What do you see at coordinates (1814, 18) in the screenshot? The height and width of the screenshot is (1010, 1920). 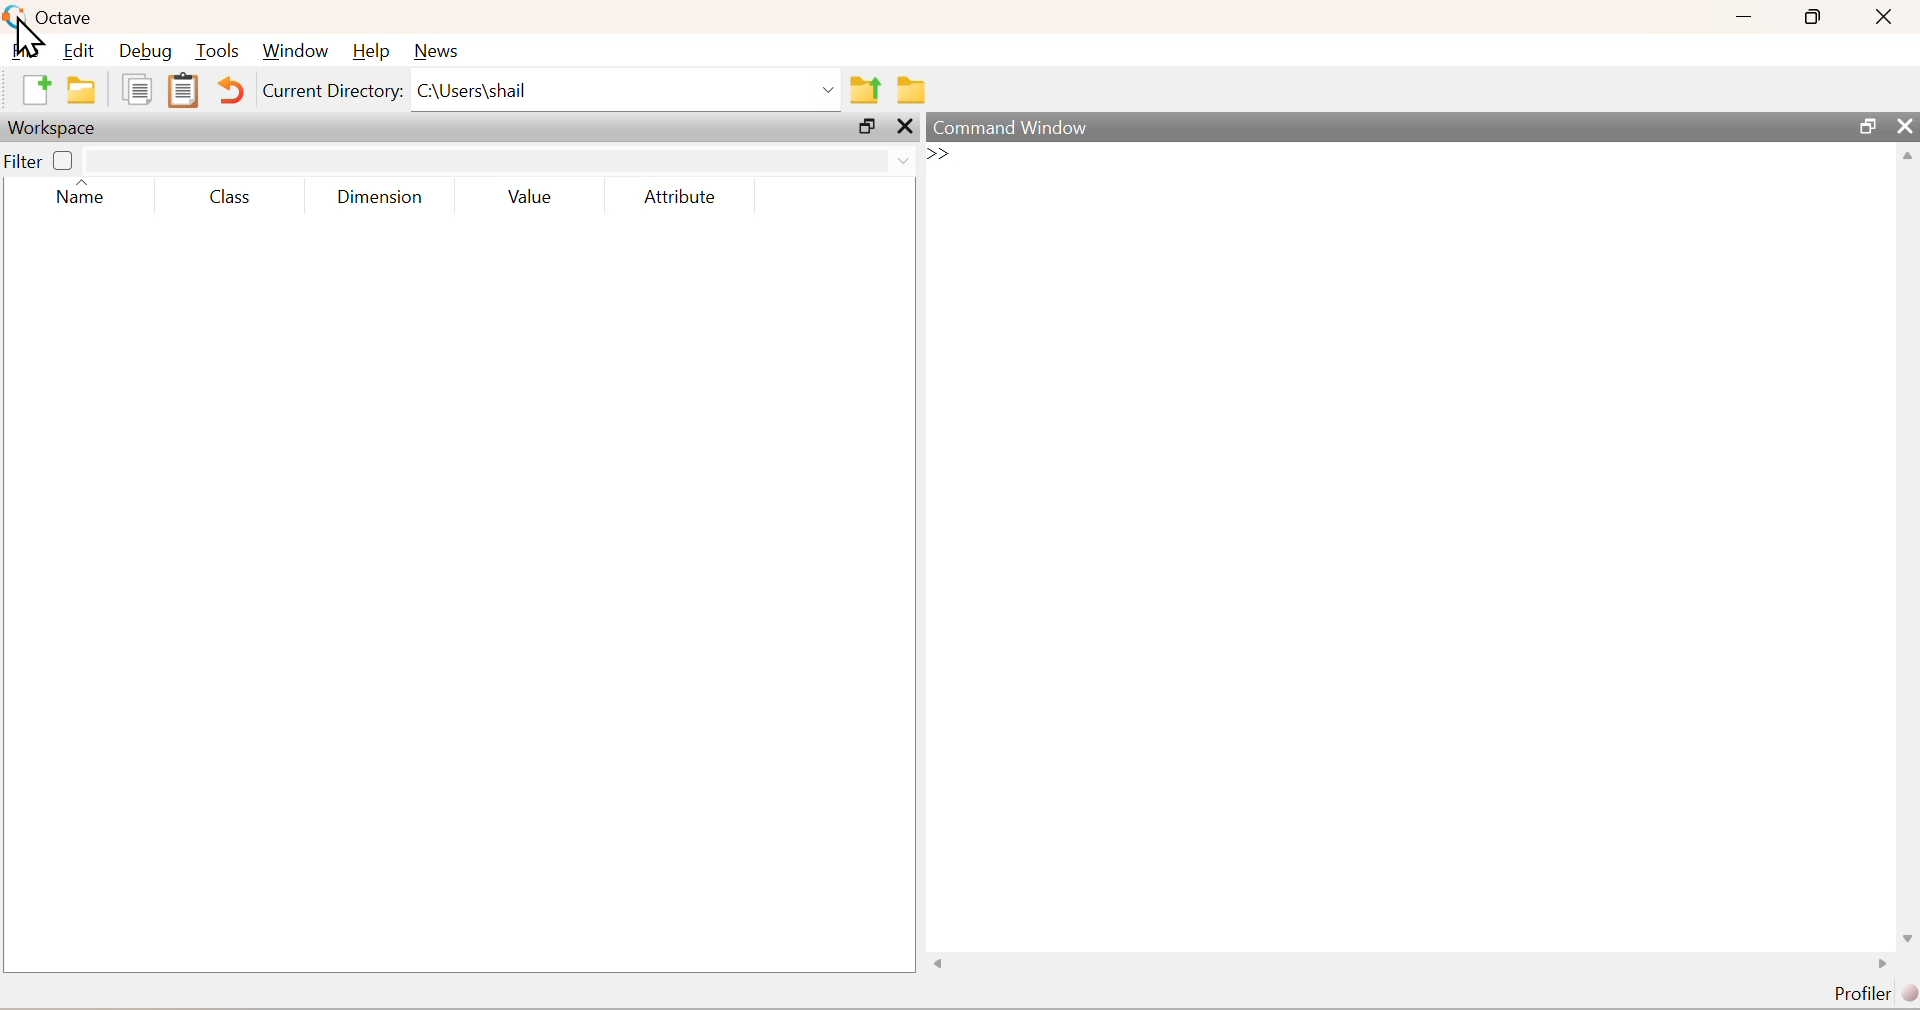 I see `resize` at bounding box center [1814, 18].